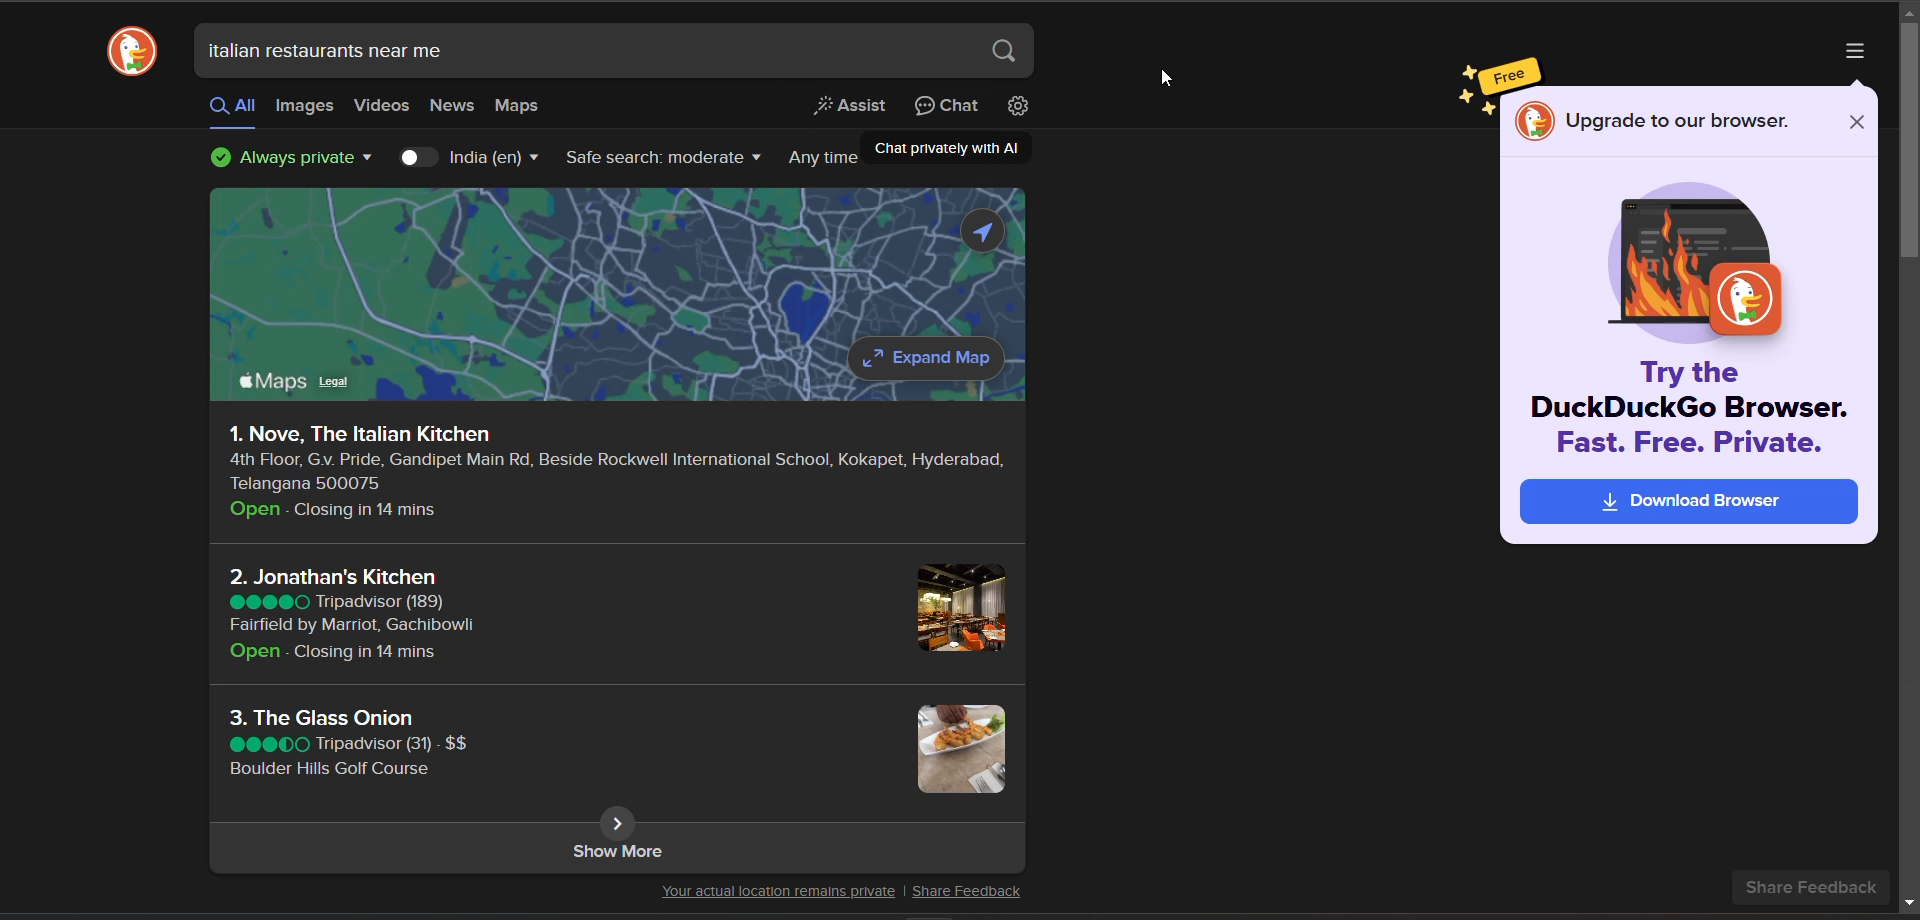 The image size is (1920, 920). What do you see at coordinates (1018, 105) in the screenshot?
I see `change search settings` at bounding box center [1018, 105].